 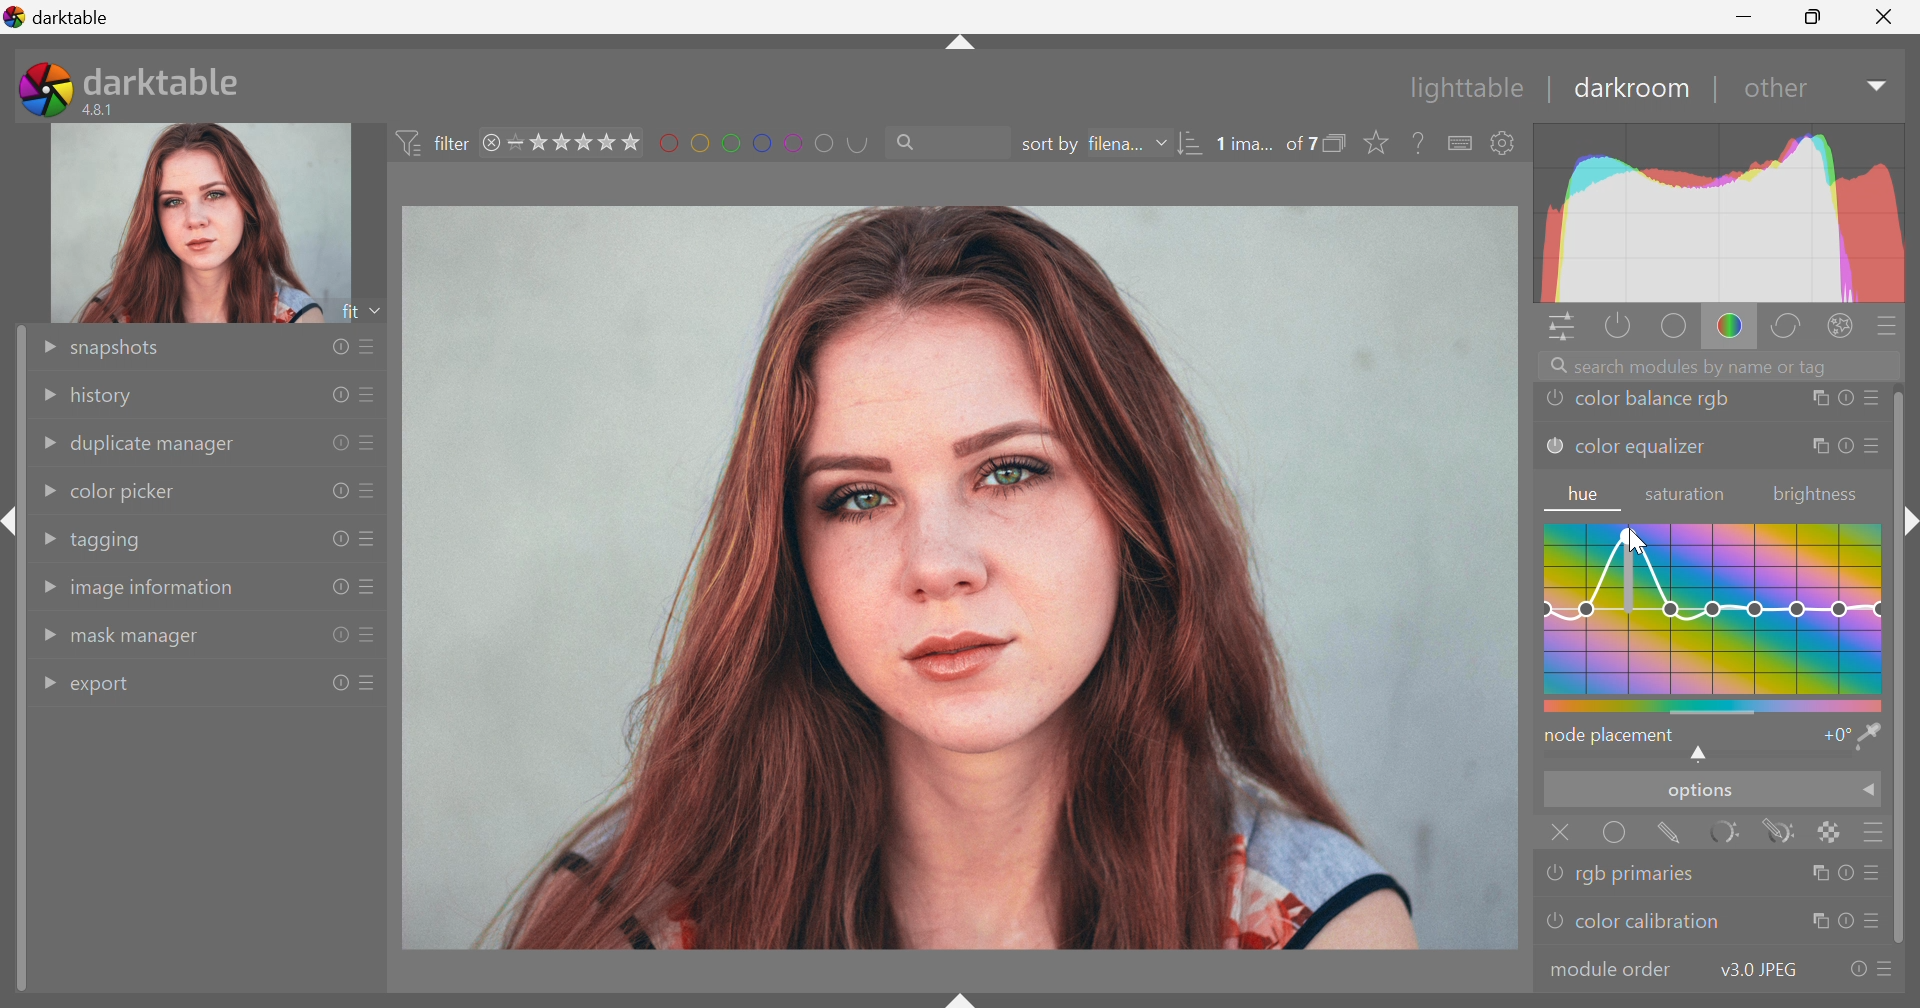 What do you see at coordinates (107, 397) in the screenshot?
I see `history` at bounding box center [107, 397].